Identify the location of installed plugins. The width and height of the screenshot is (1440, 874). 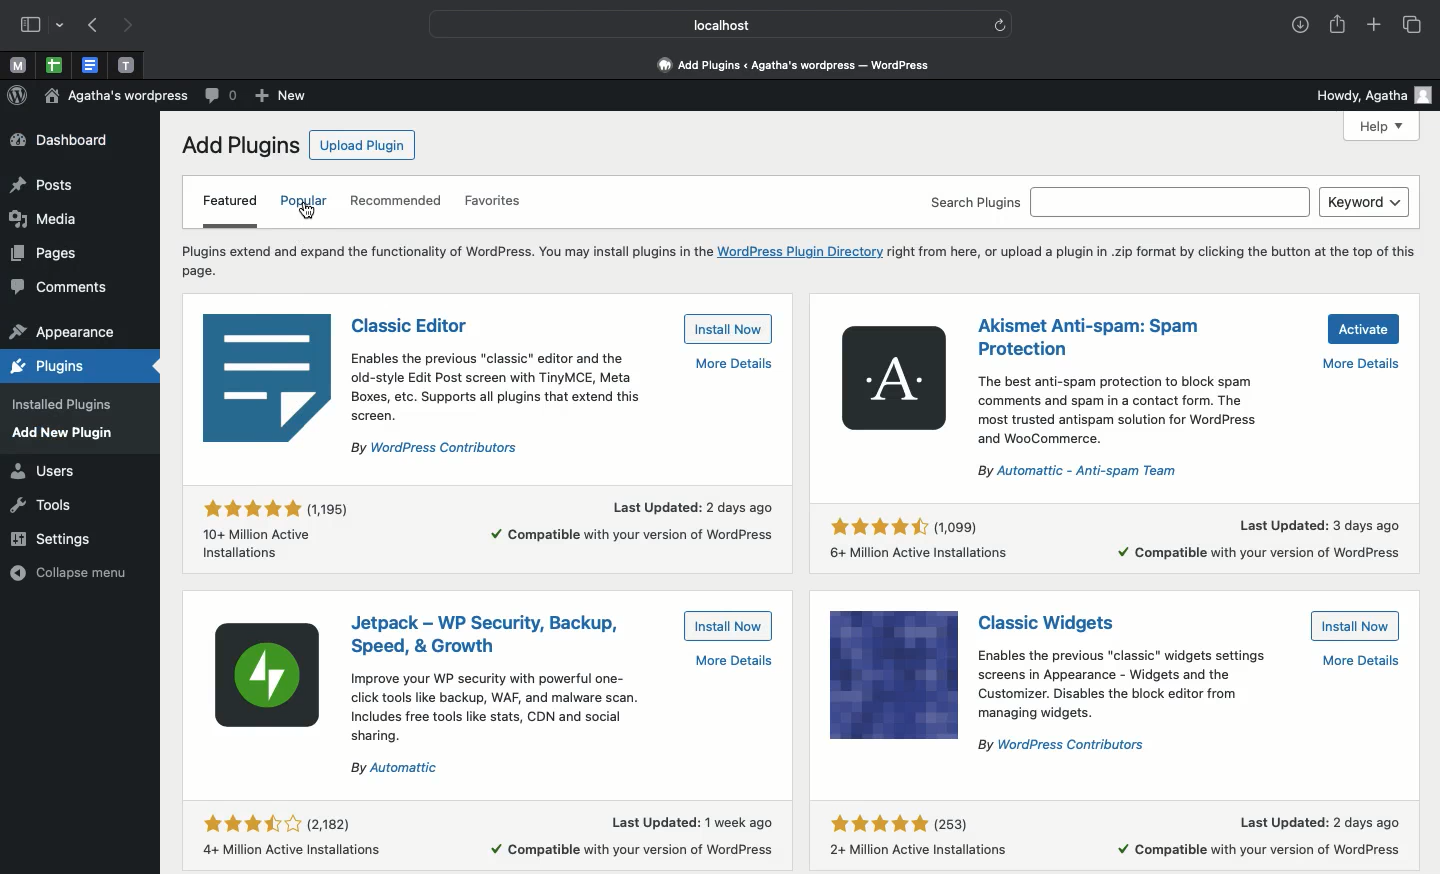
(60, 406).